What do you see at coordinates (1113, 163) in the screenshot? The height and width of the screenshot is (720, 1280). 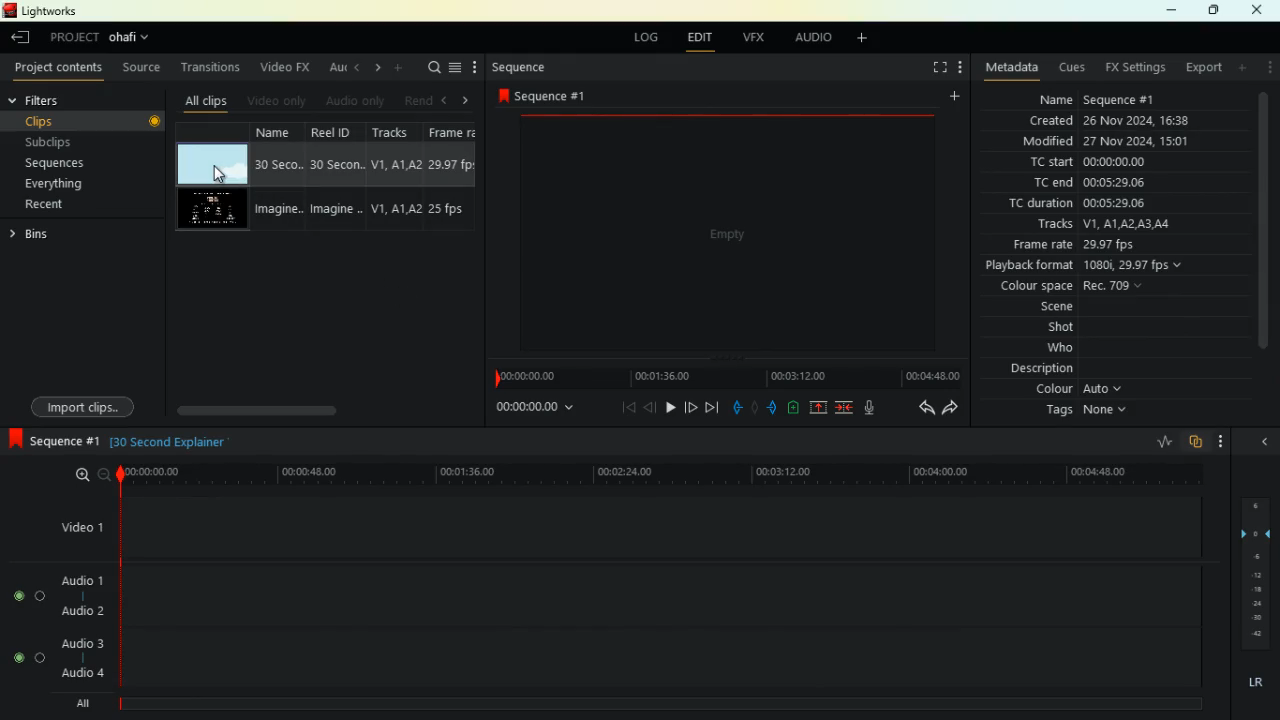 I see `tc start 00:00:00:00` at bounding box center [1113, 163].